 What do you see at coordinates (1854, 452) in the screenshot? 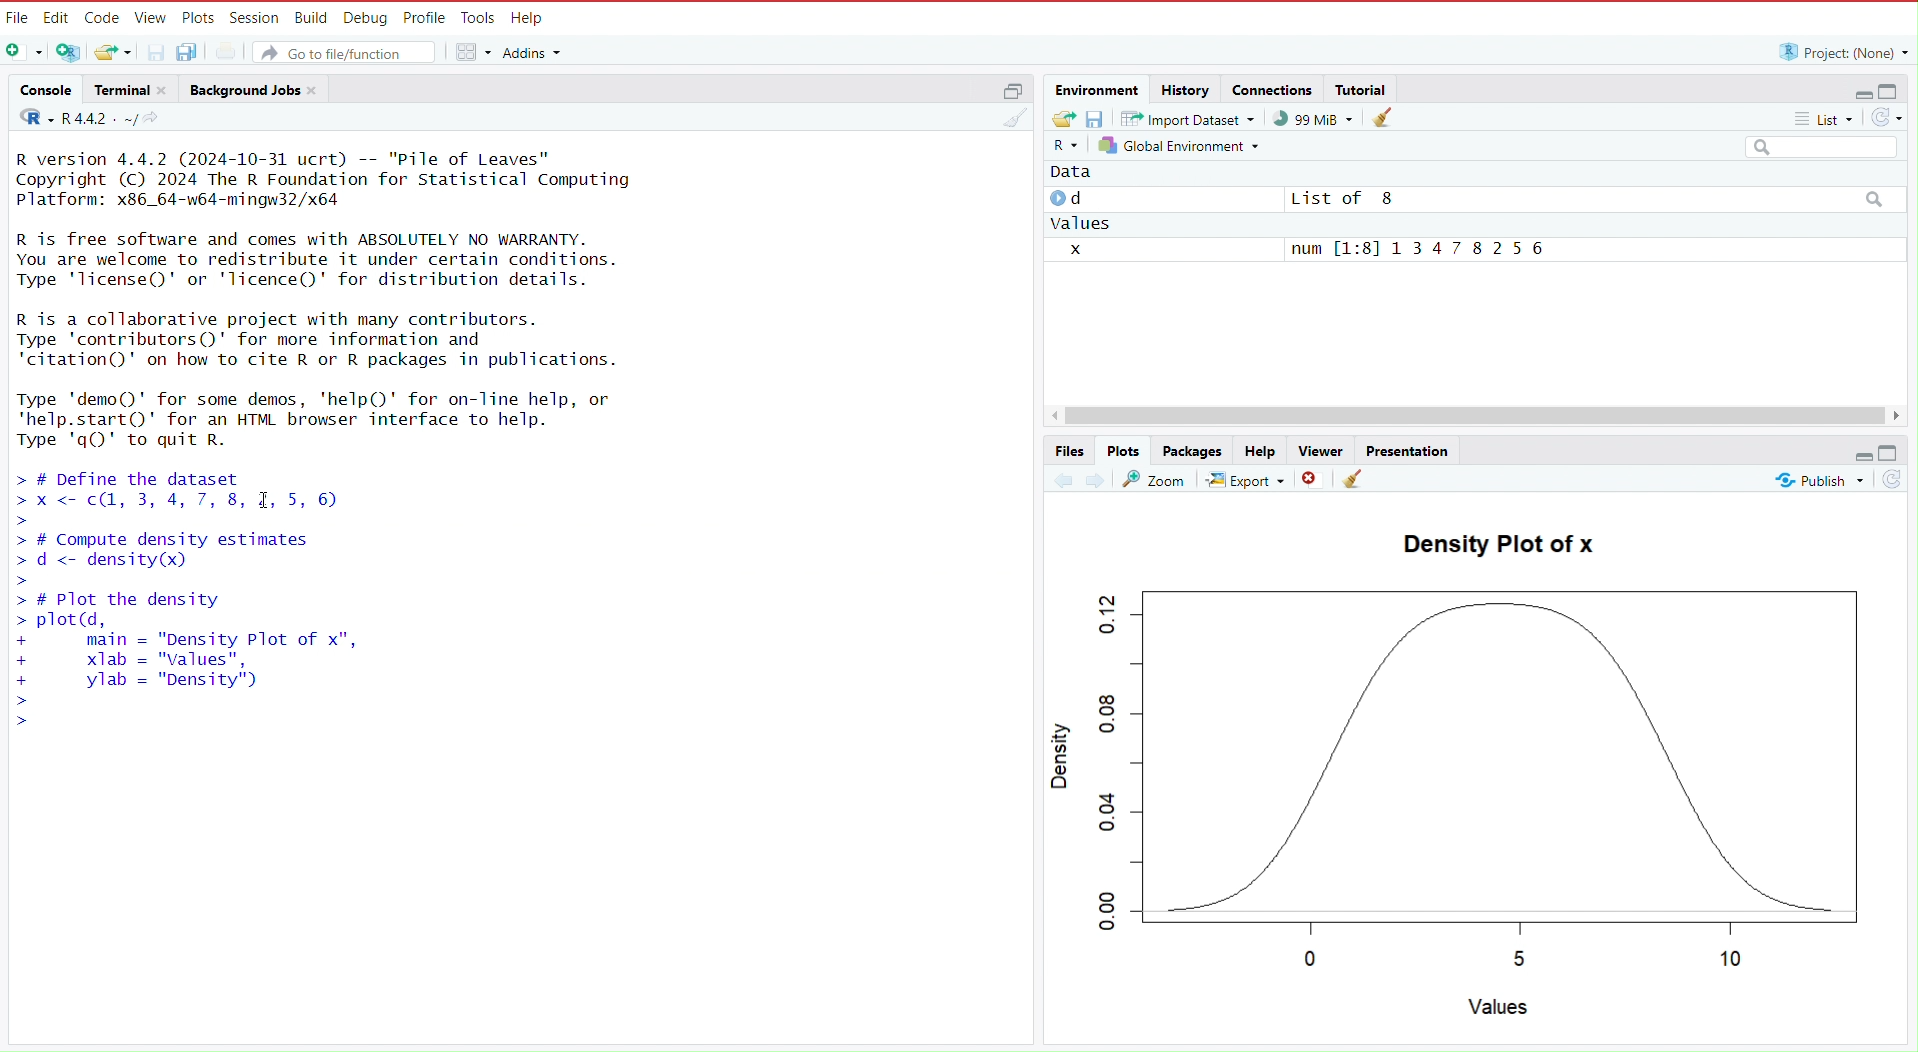
I see `minimize` at bounding box center [1854, 452].